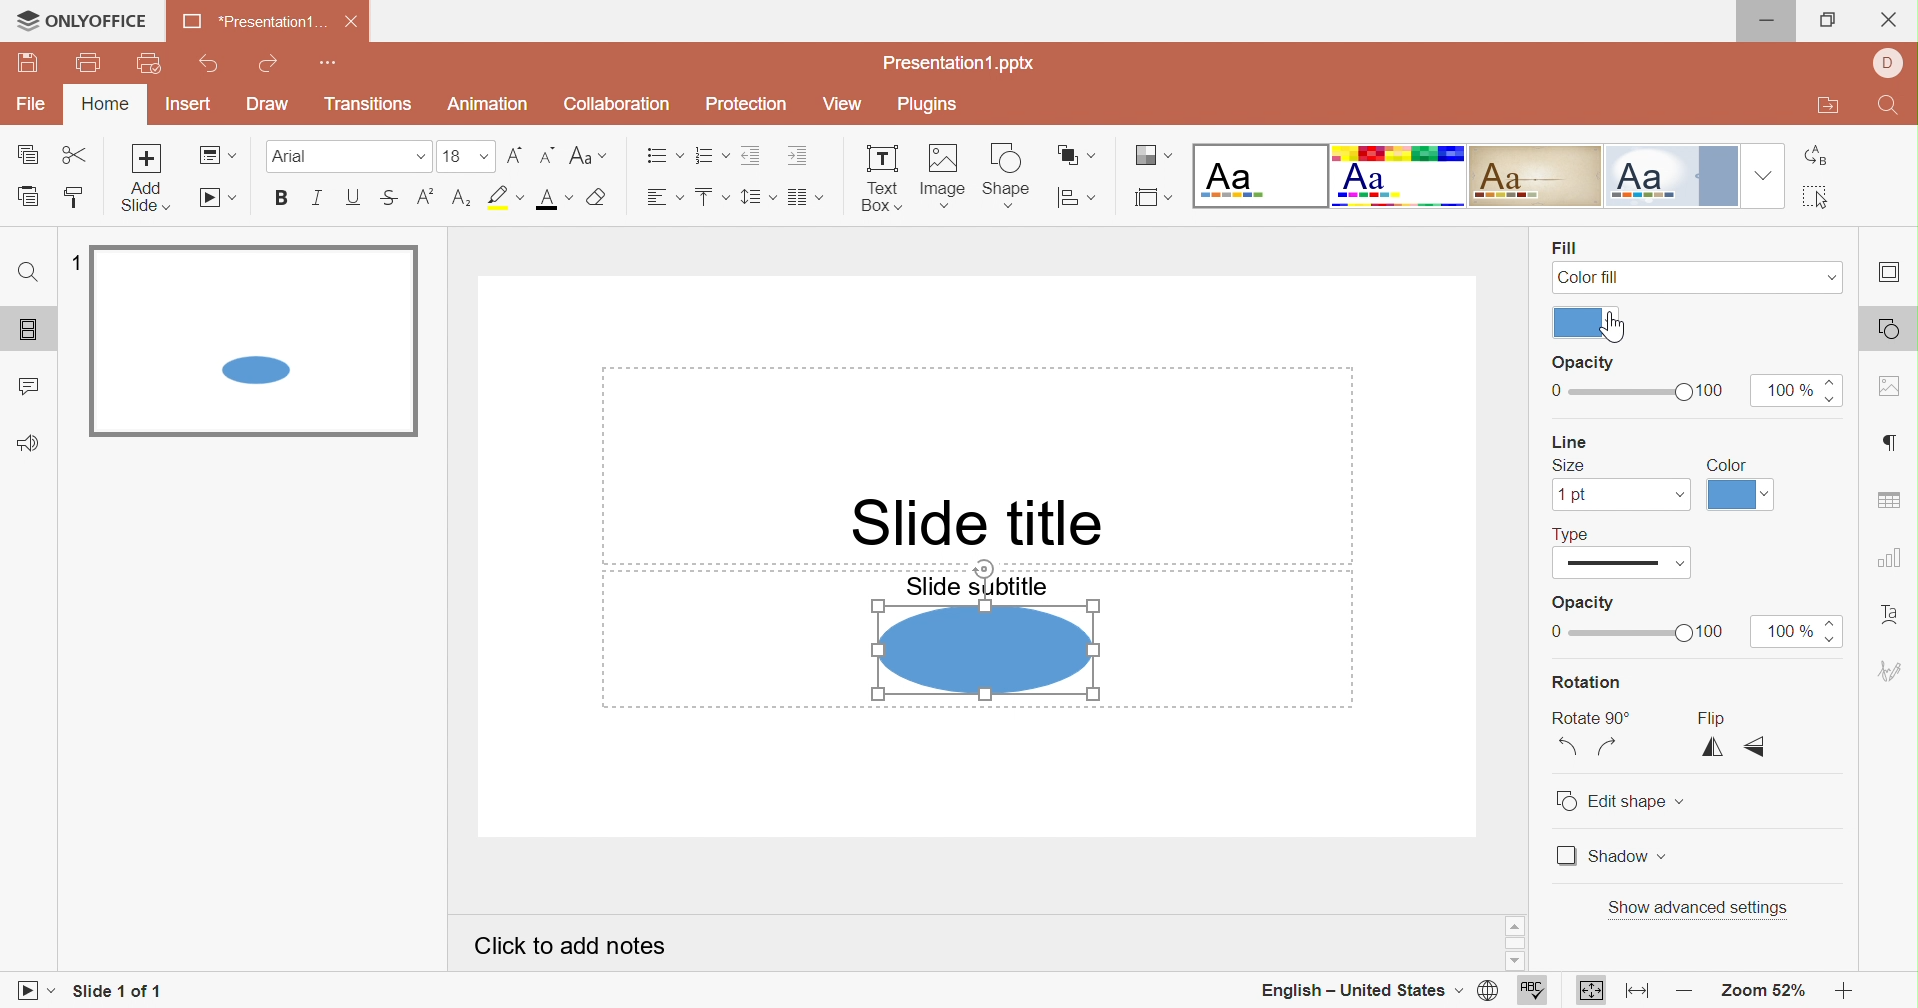 The image size is (1918, 1008). Describe the element at coordinates (1712, 631) in the screenshot. I see `100` at that location.